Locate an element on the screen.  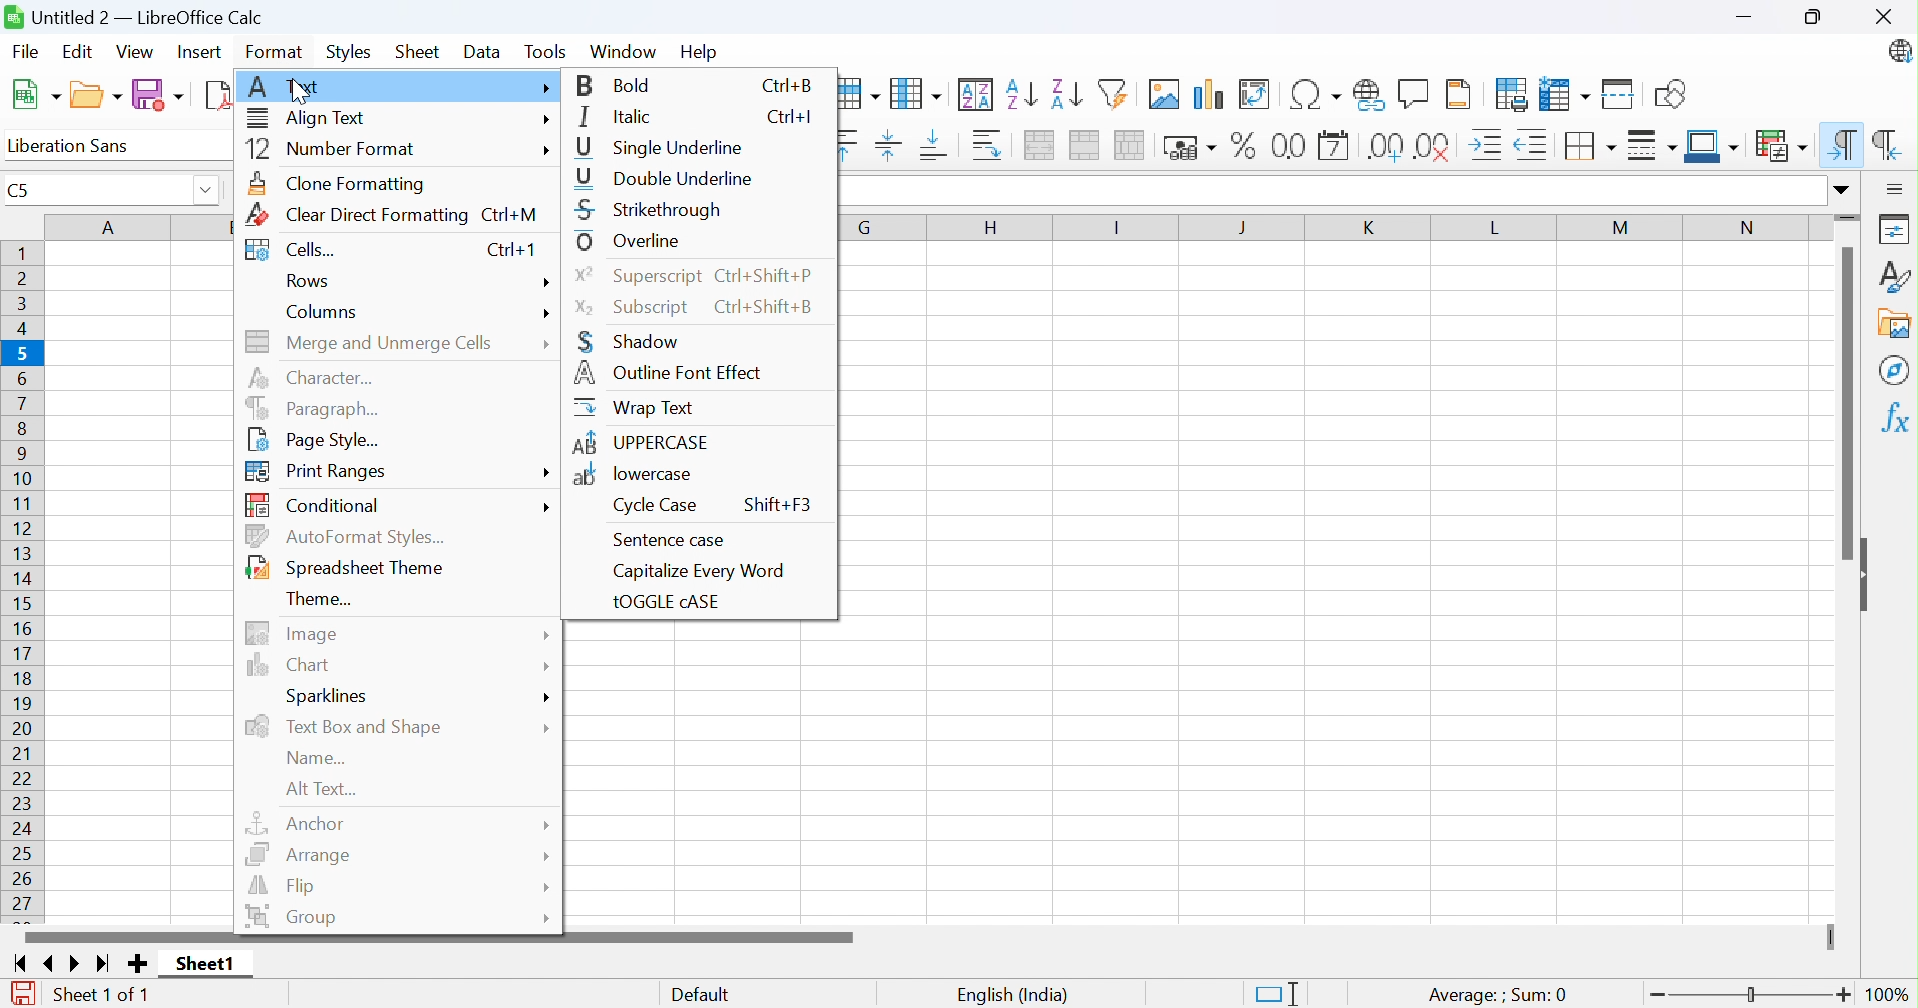
cursor is located at coordinates (304, 93).